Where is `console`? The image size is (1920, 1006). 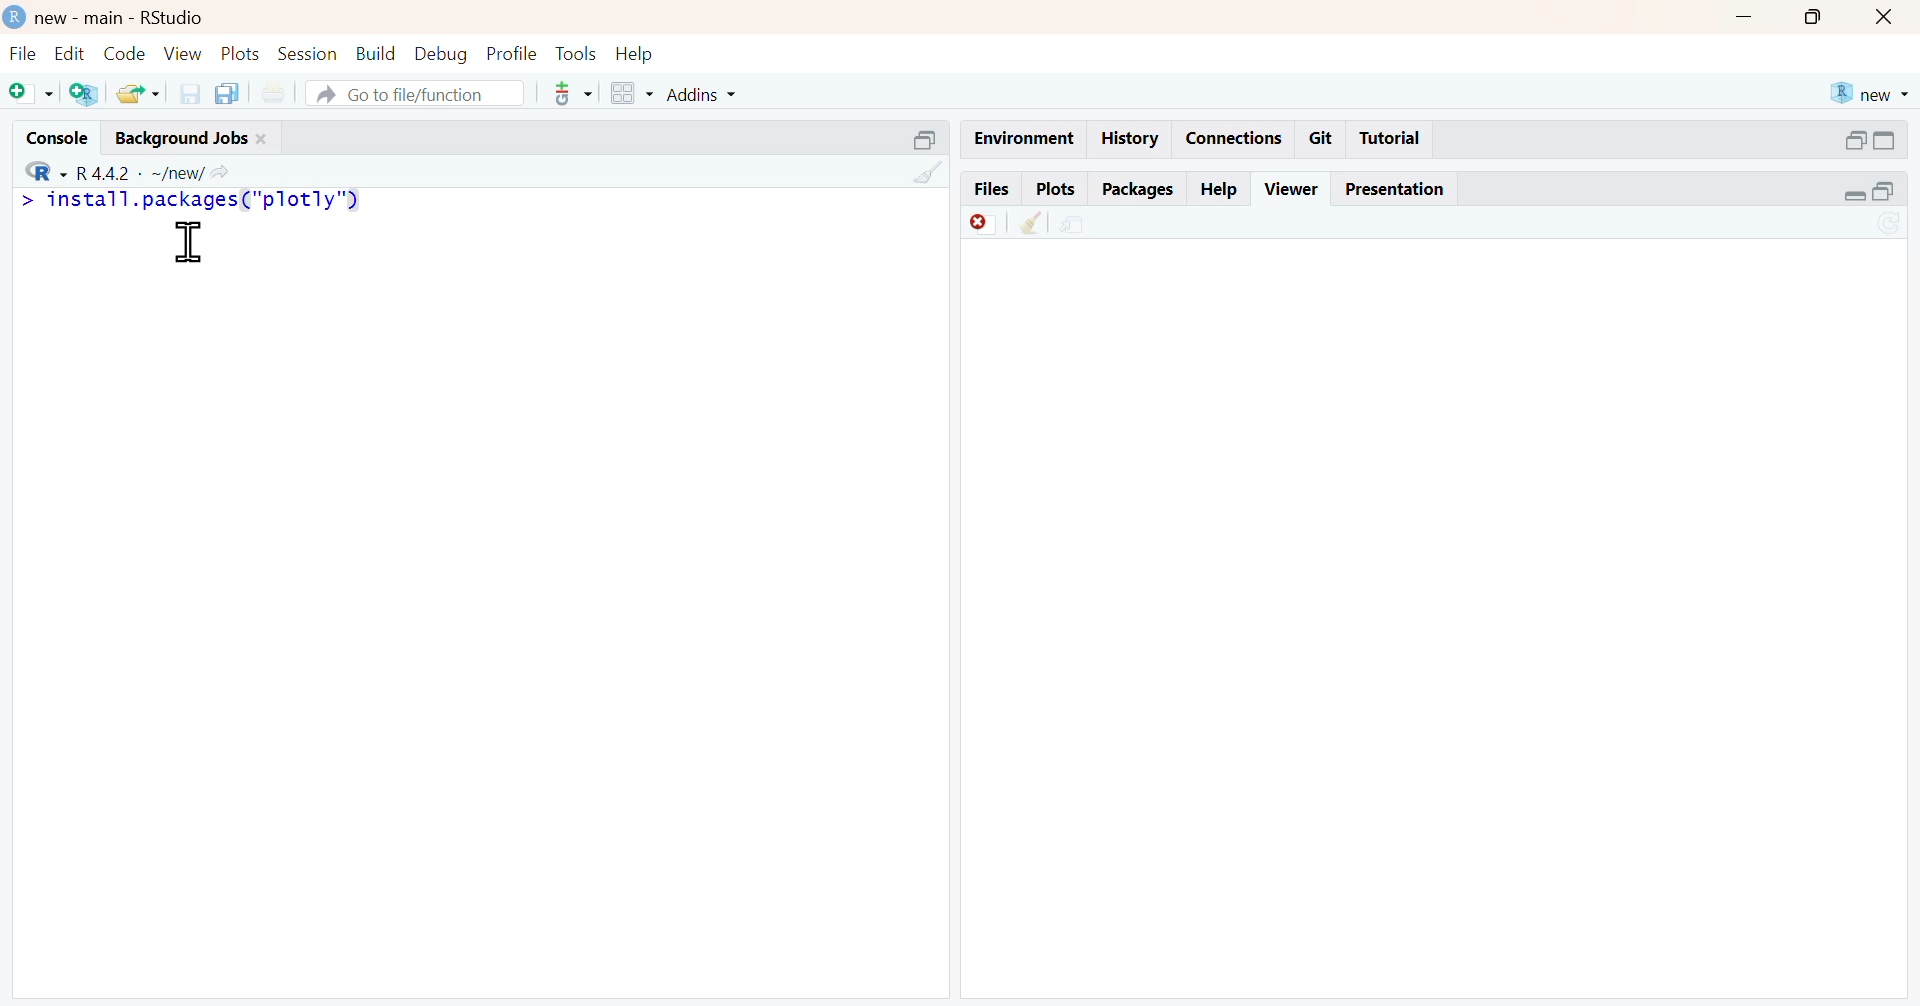 console is located at coordinates (47, 134).